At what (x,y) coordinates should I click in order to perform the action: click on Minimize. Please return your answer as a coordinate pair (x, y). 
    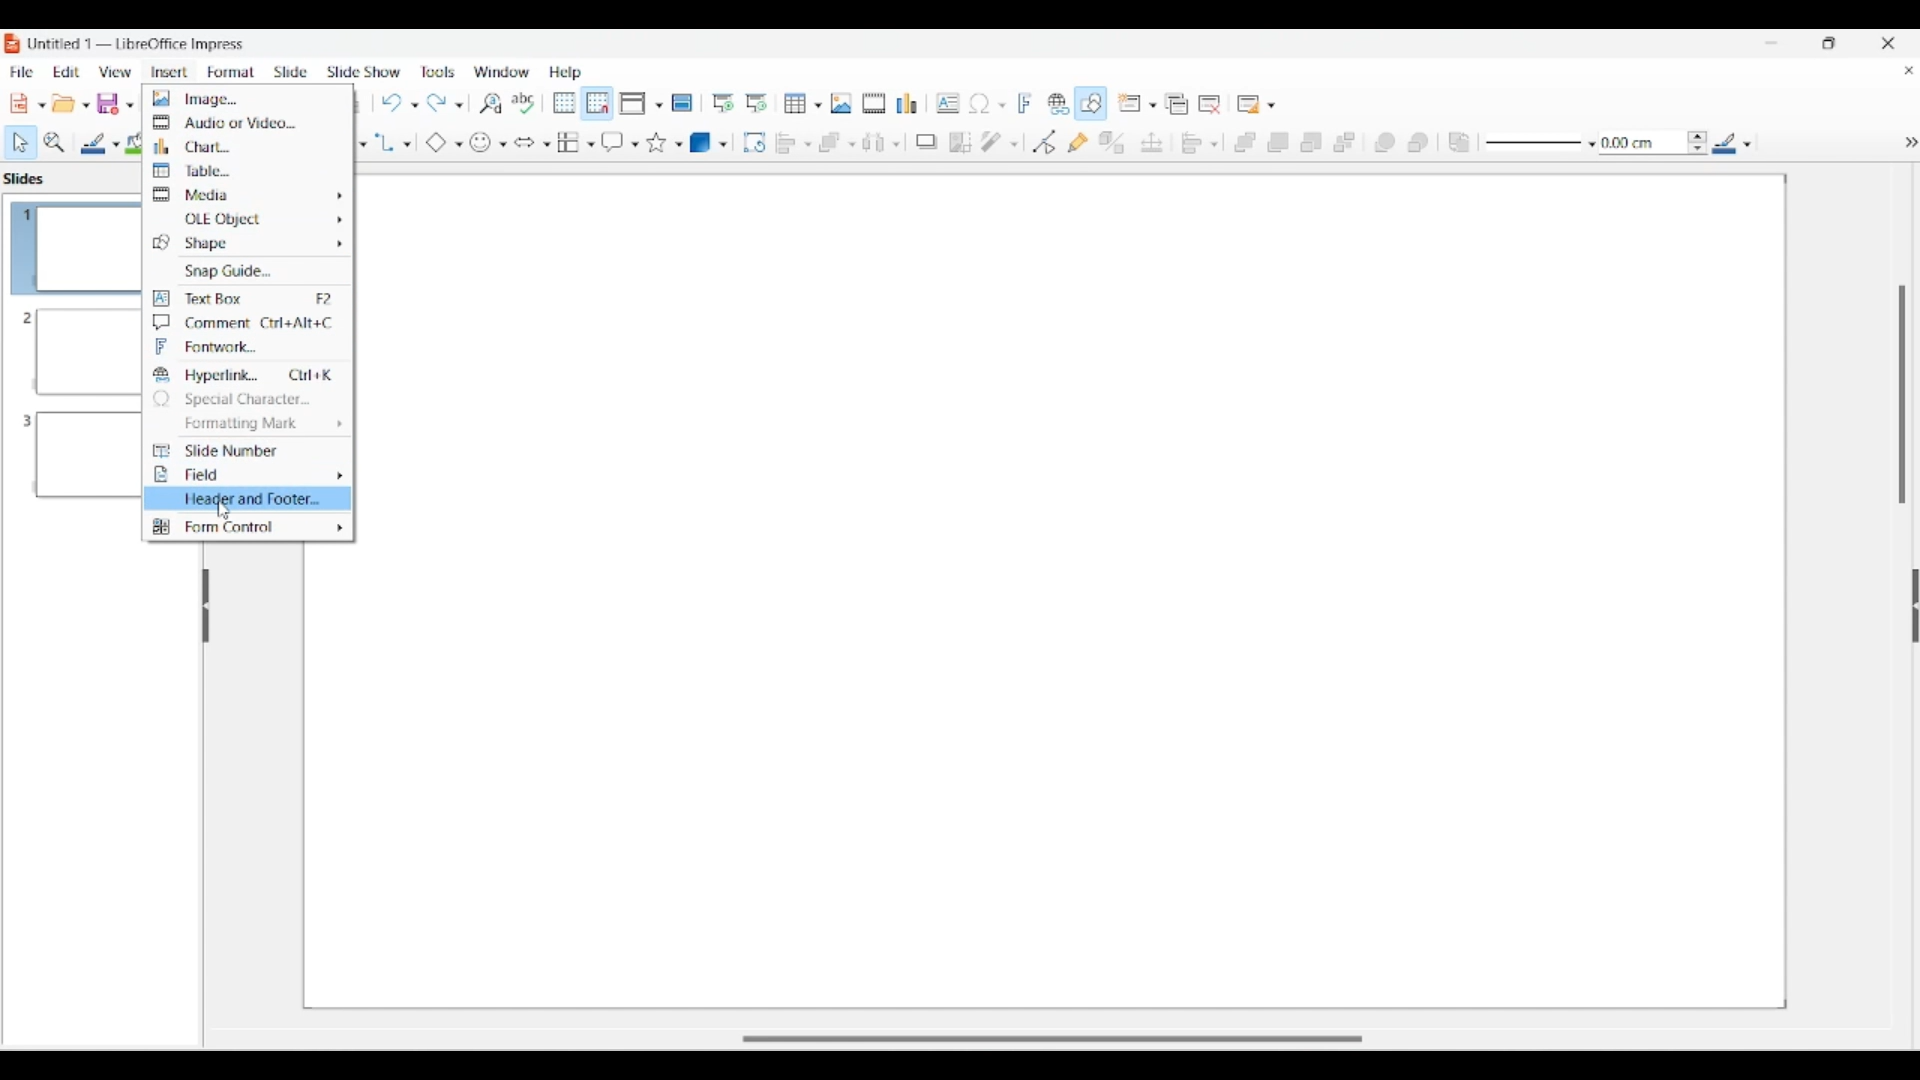
    Looking at the image, I should click on (1771, 42).